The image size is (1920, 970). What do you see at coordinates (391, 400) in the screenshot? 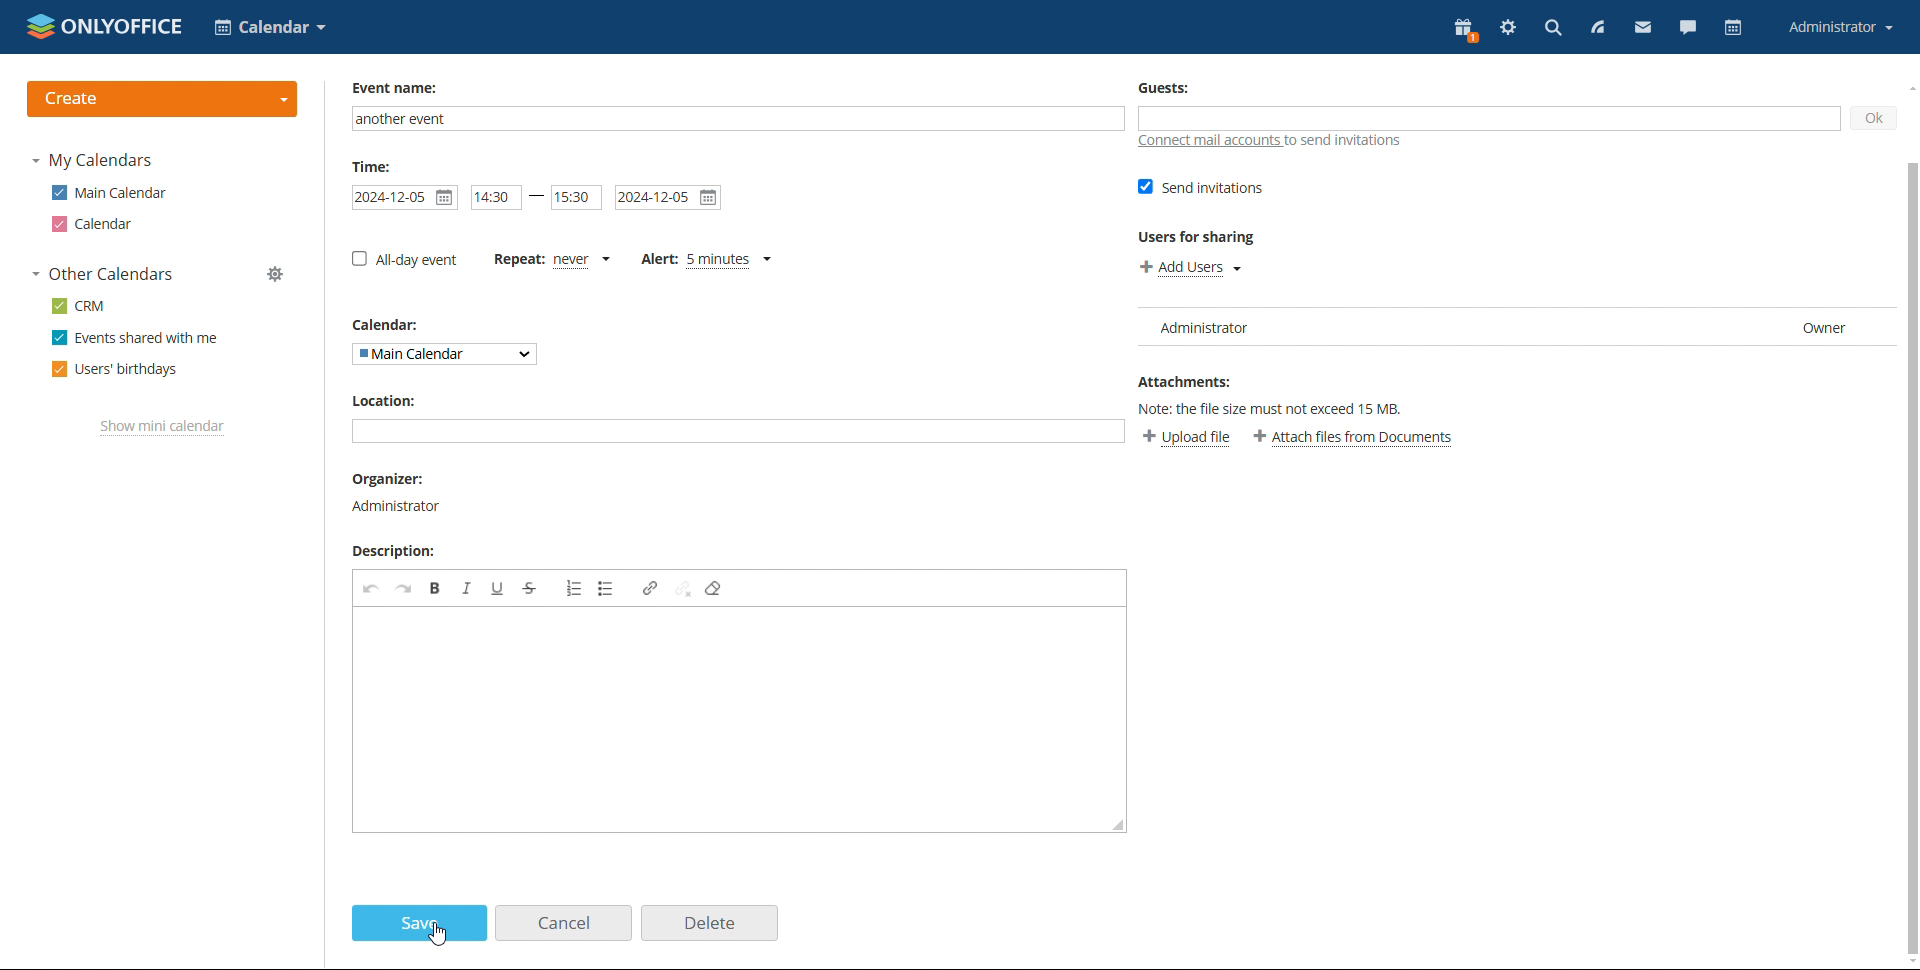
I see `Location:` at bounding box center [391, 400].